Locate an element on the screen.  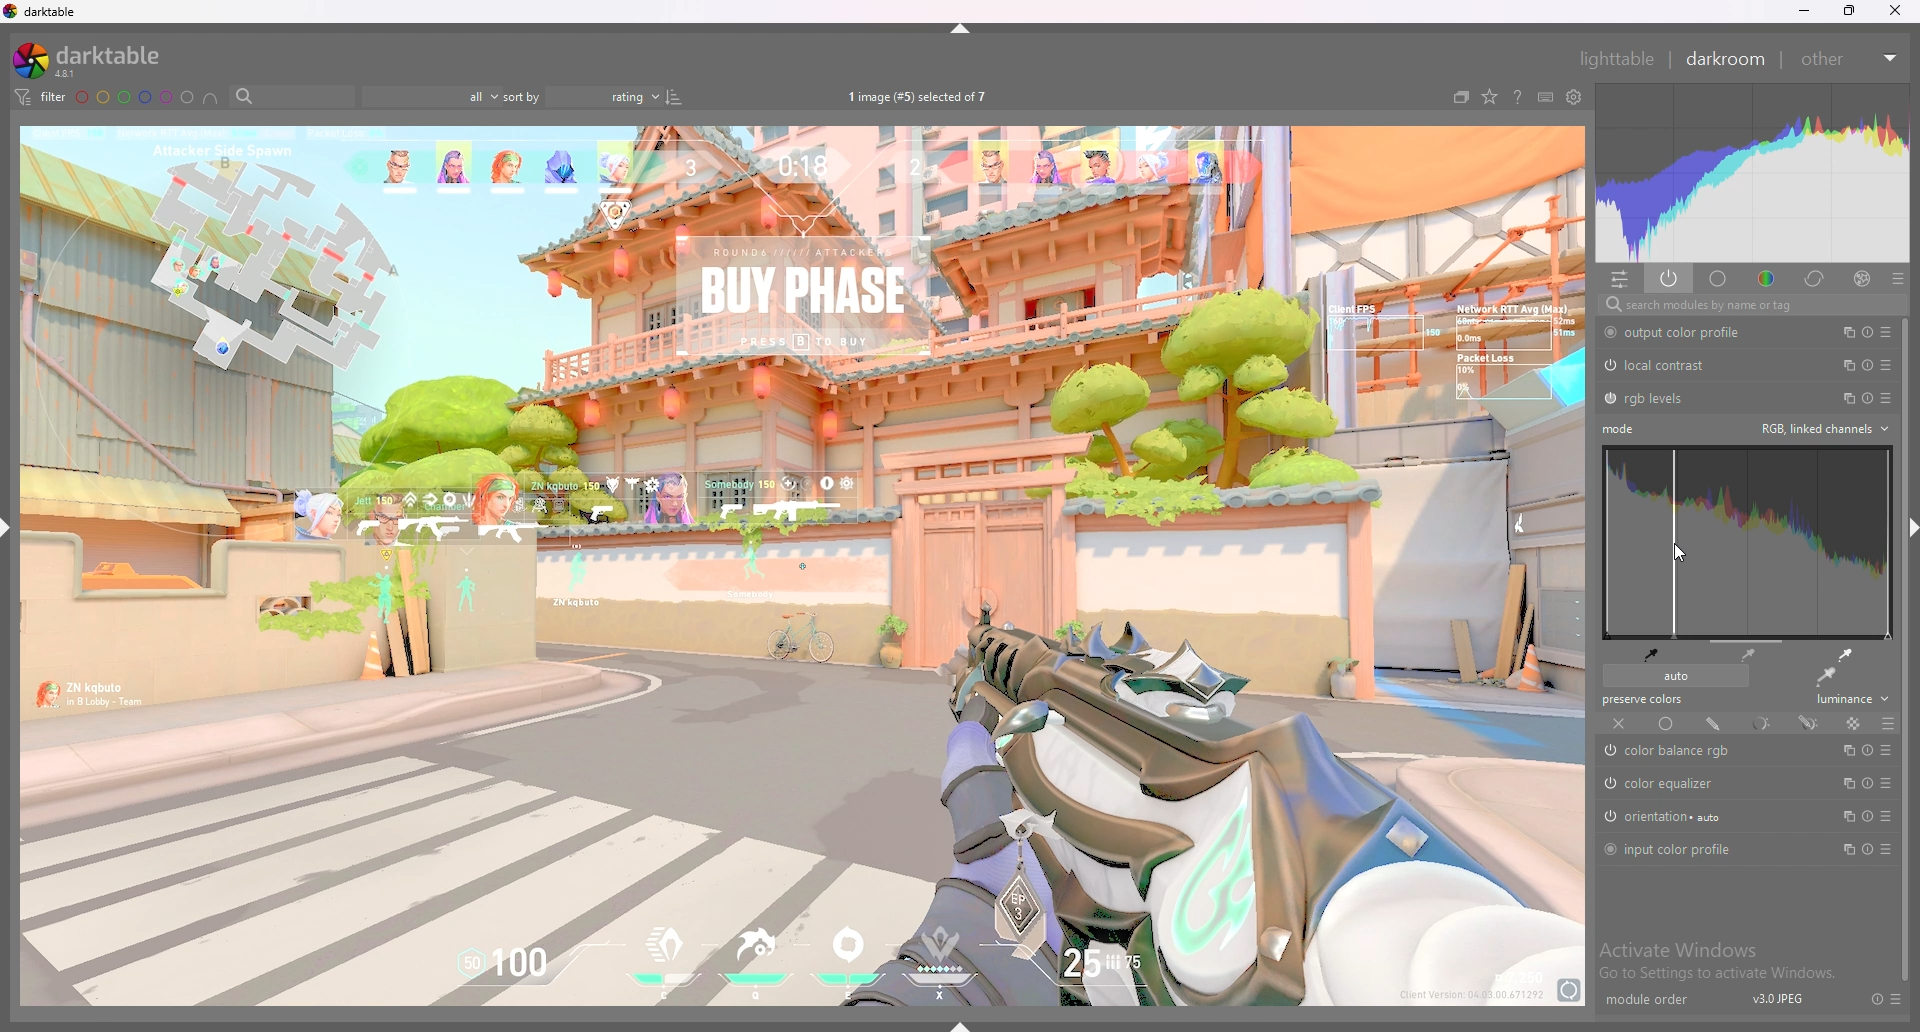
show active modules is located at coordinates (1668, 278).